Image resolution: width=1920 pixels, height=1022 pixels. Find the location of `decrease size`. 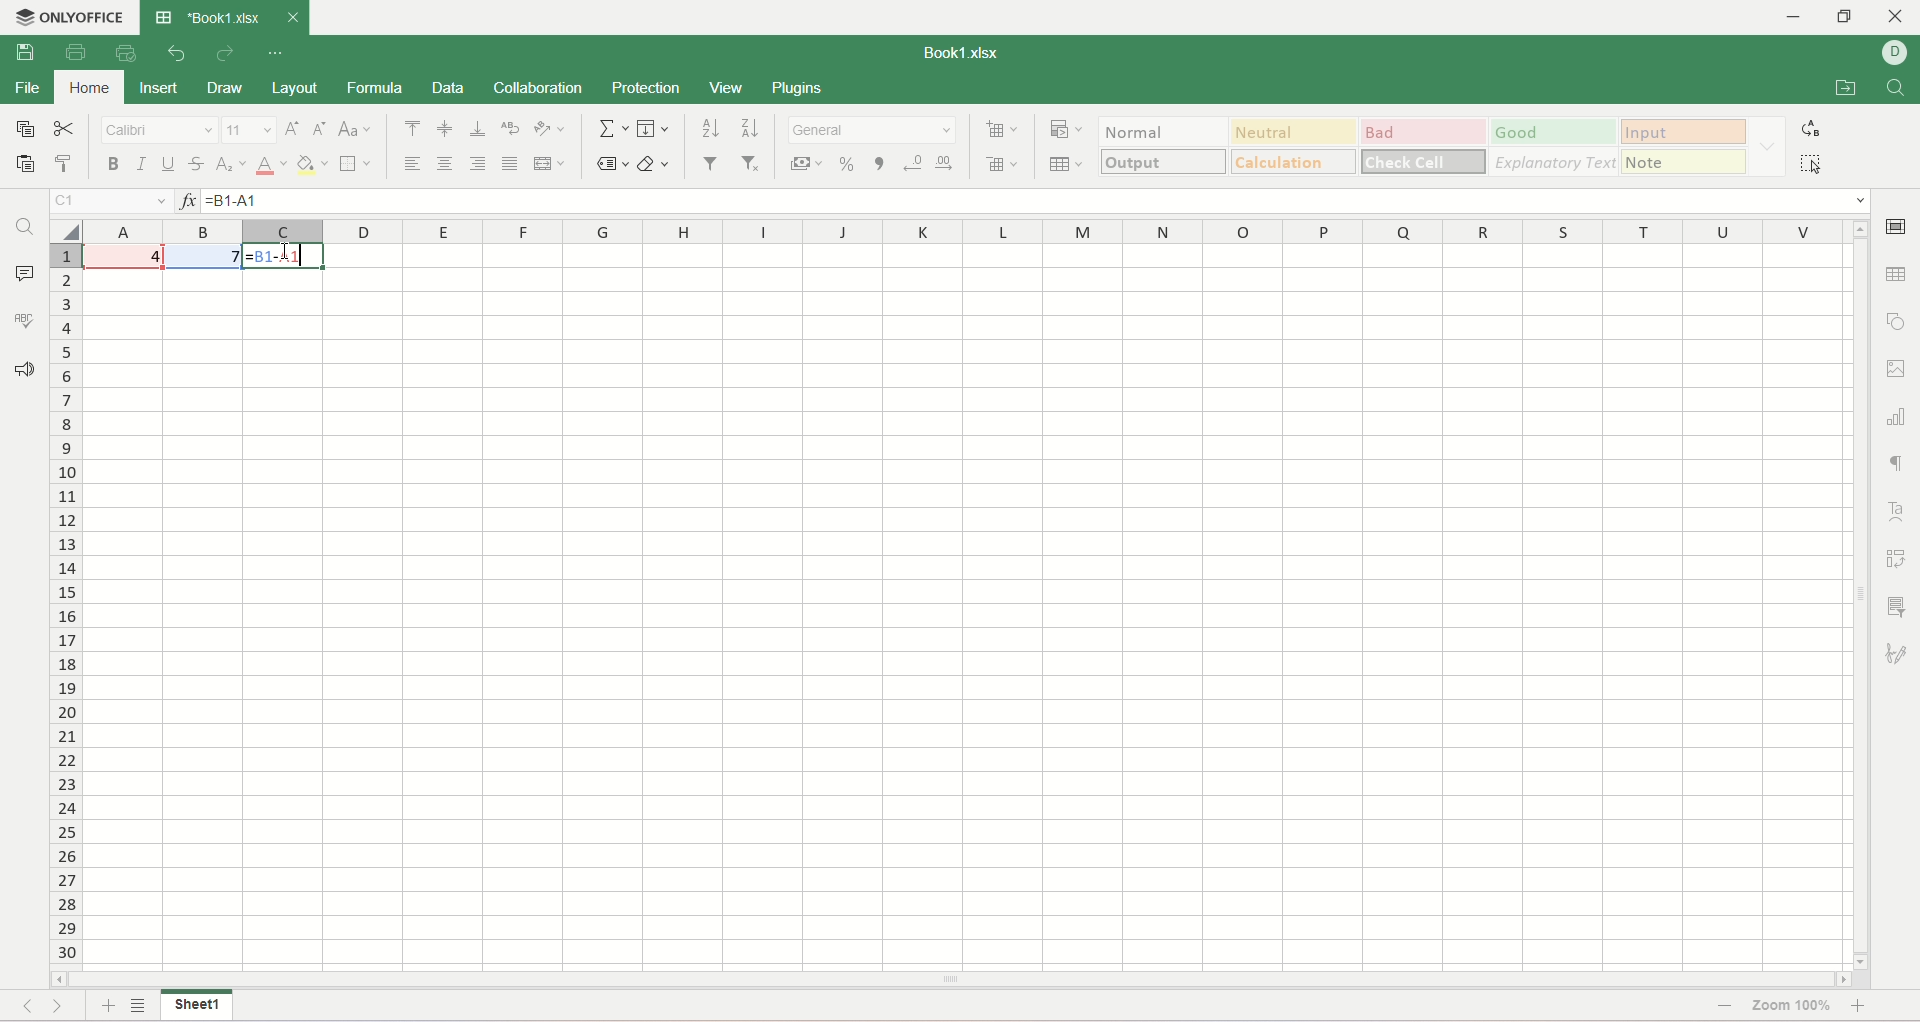

decrease size is located at coordinates (320, 128).